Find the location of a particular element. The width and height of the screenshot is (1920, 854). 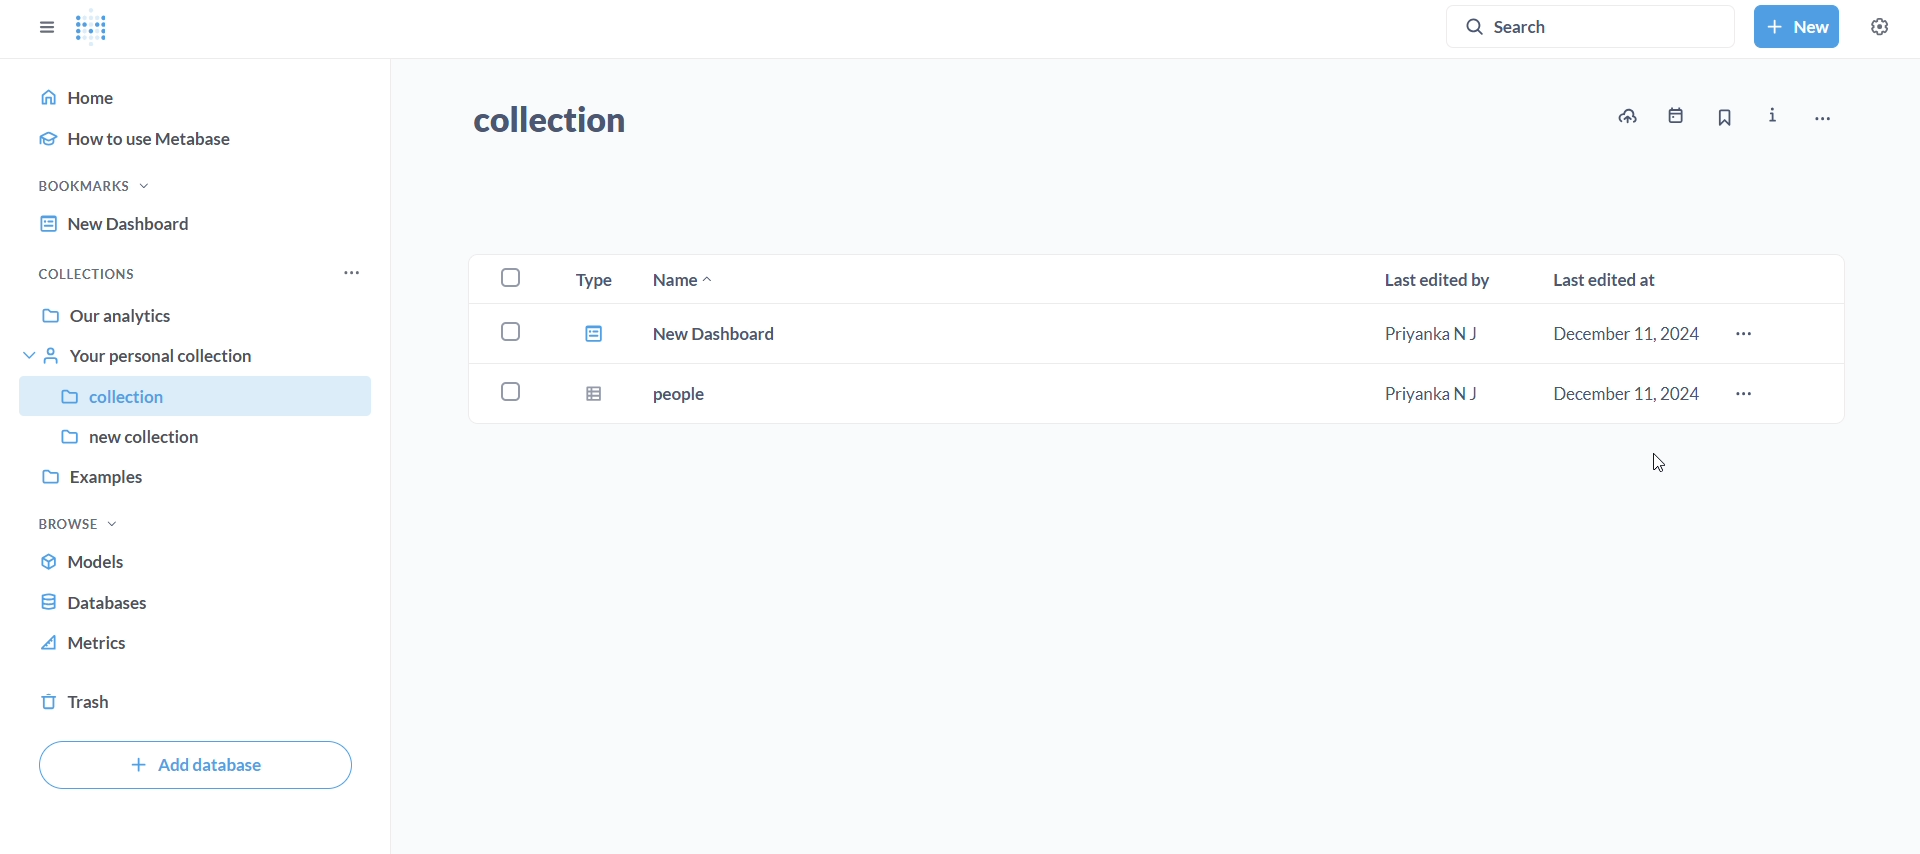

bookmarks is located at coordinates (99, 184).